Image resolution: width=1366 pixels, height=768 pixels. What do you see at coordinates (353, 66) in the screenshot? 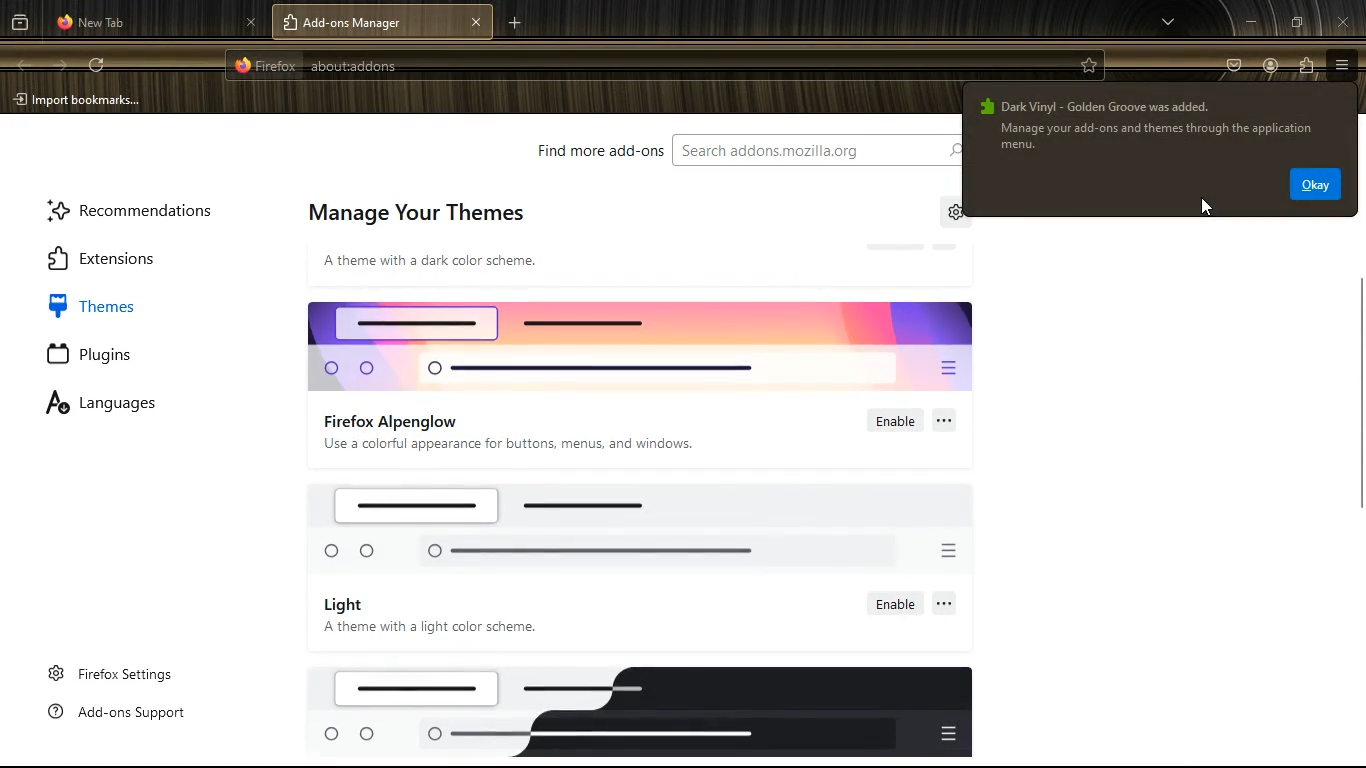
I see `about:addons` at bounding box center [353, 66].